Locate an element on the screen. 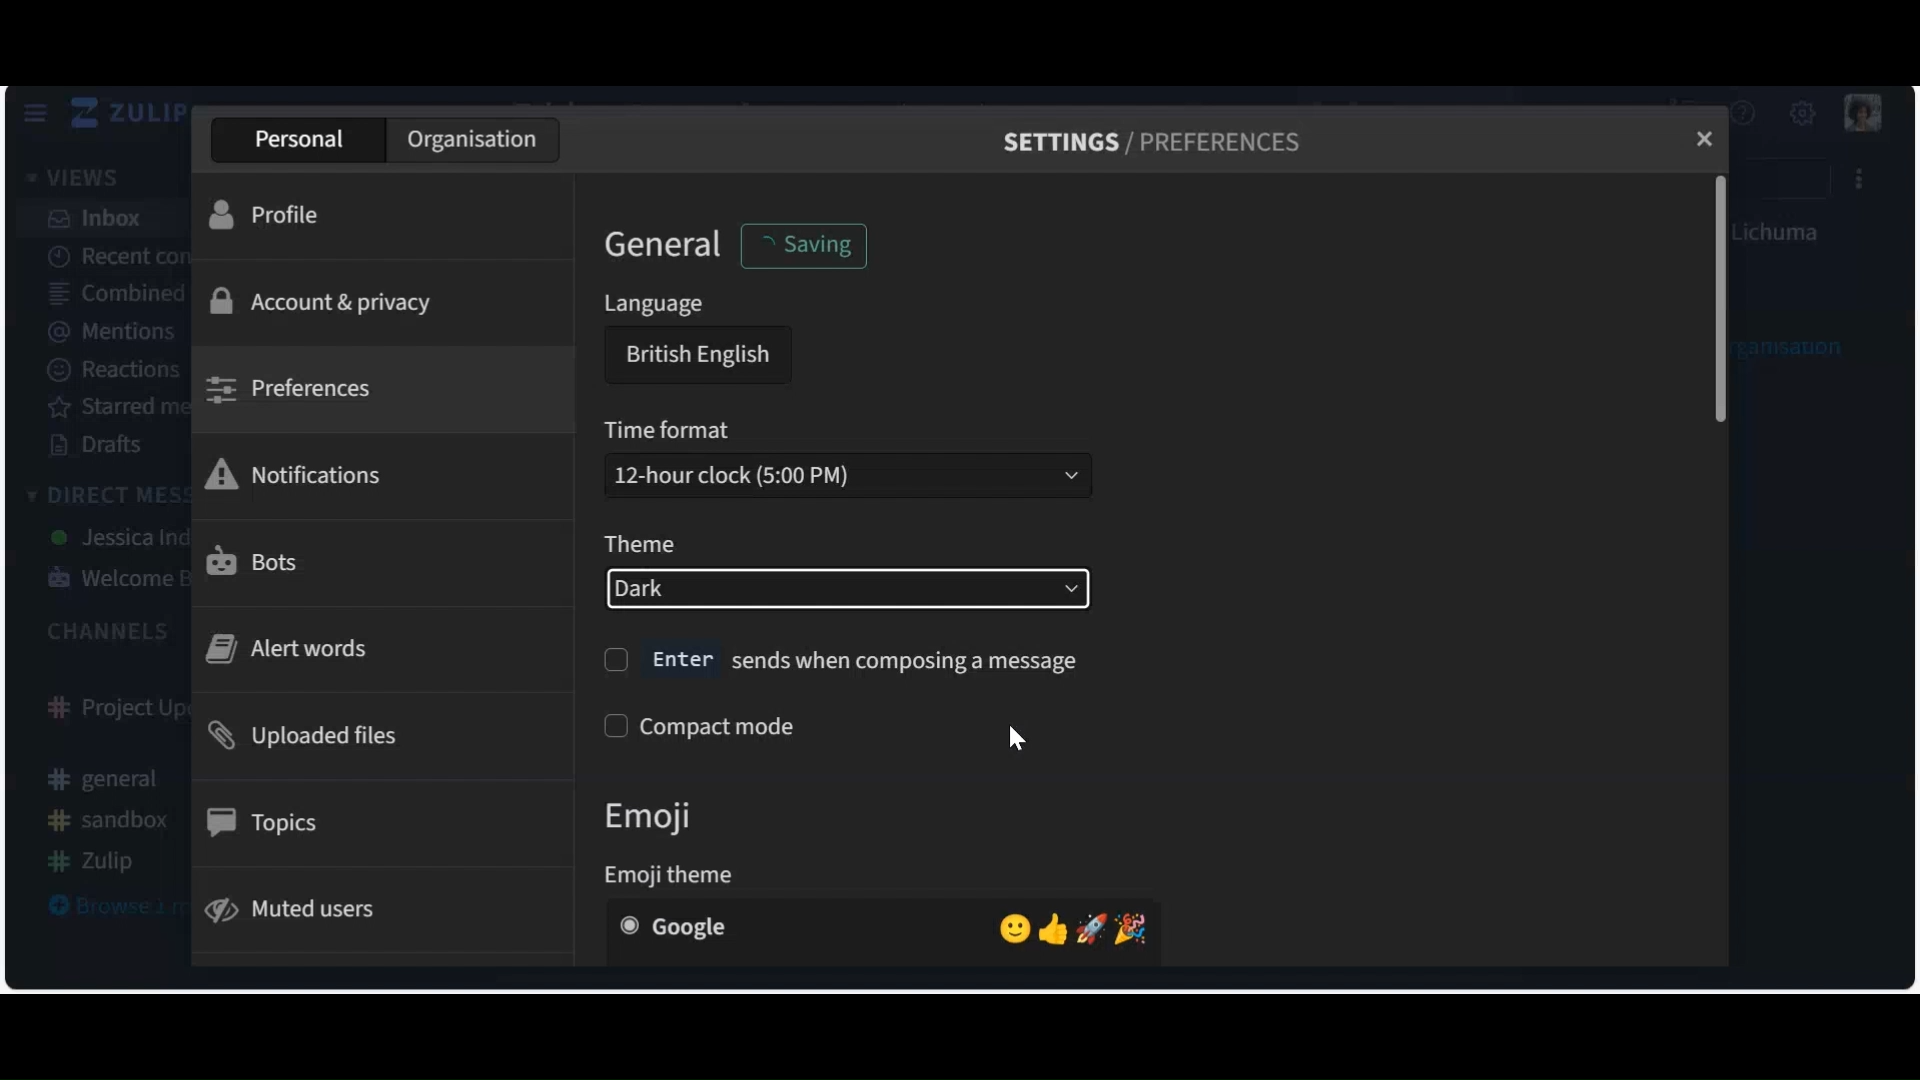 This screenshot has height=1080, width=1920. Theme is located at coordinates (639, 546).